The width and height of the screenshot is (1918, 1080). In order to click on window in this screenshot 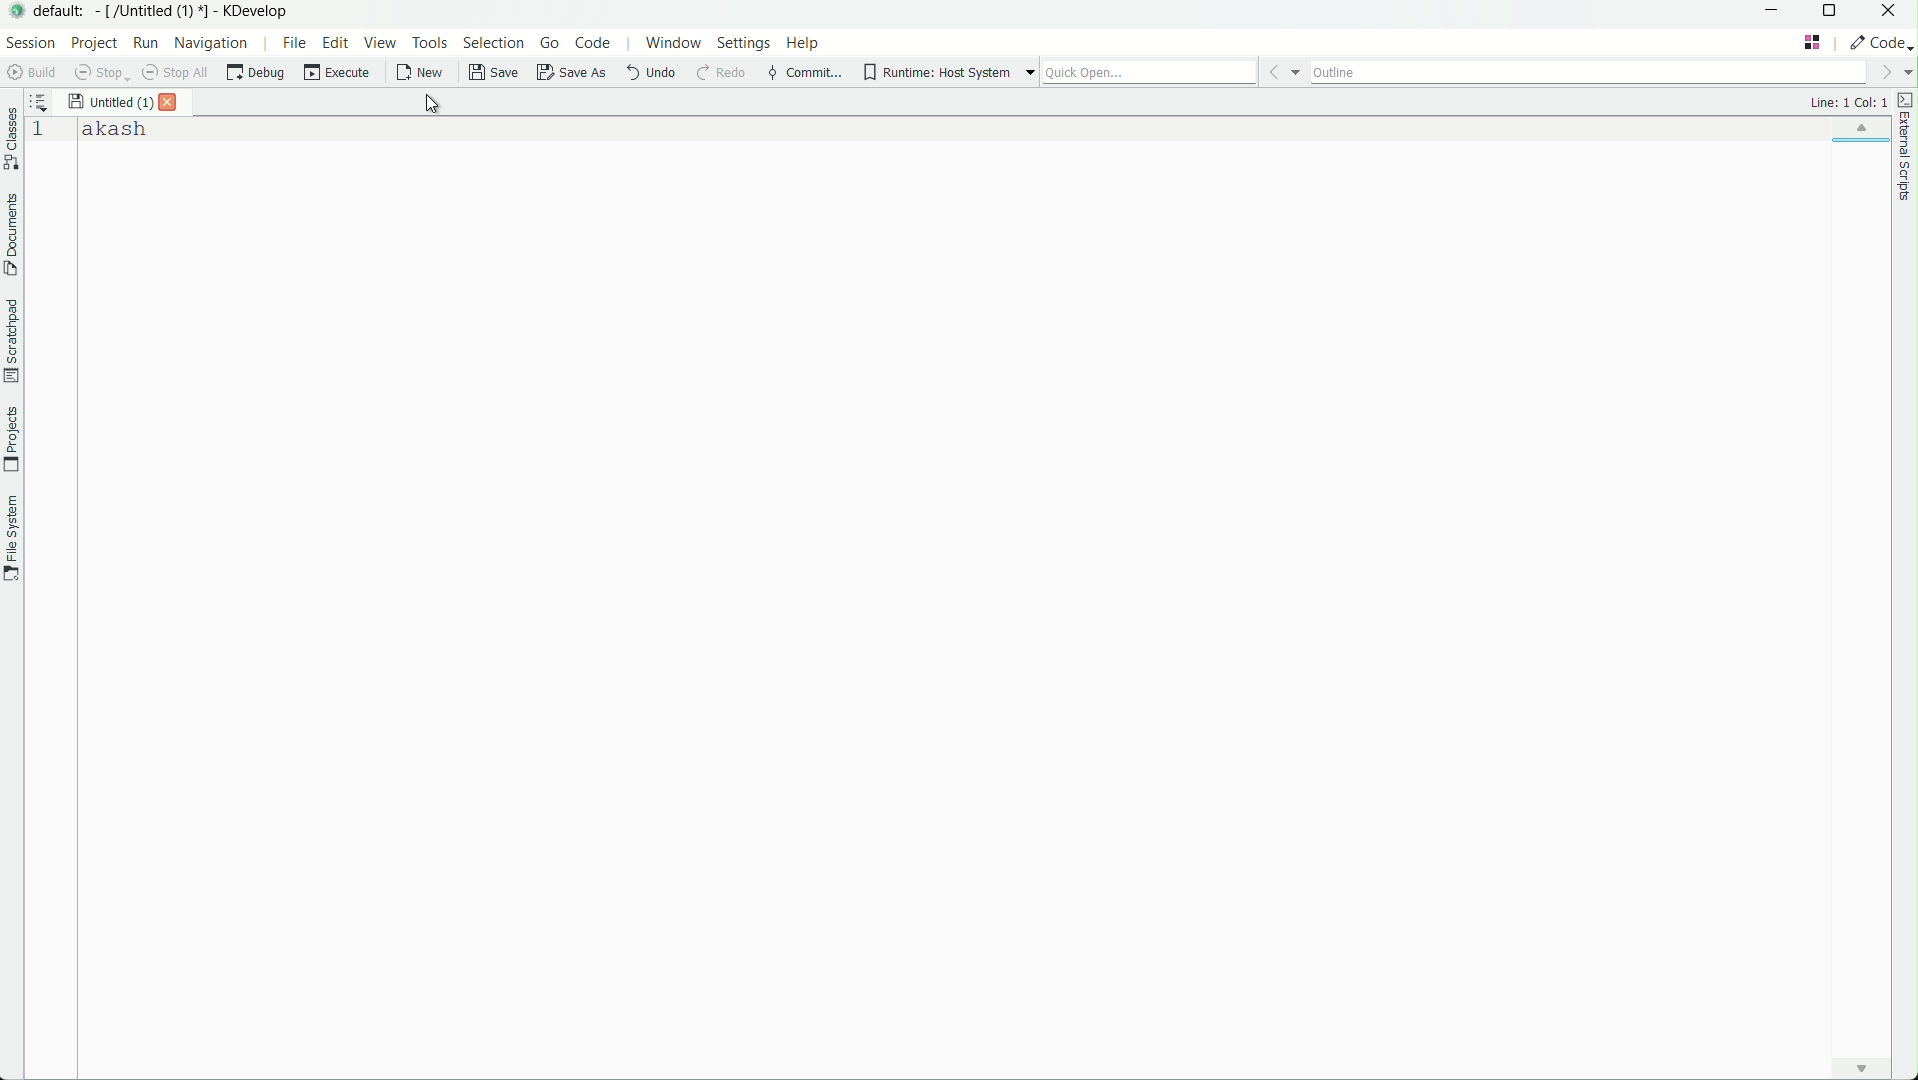, I will do `click(673, 42)`.